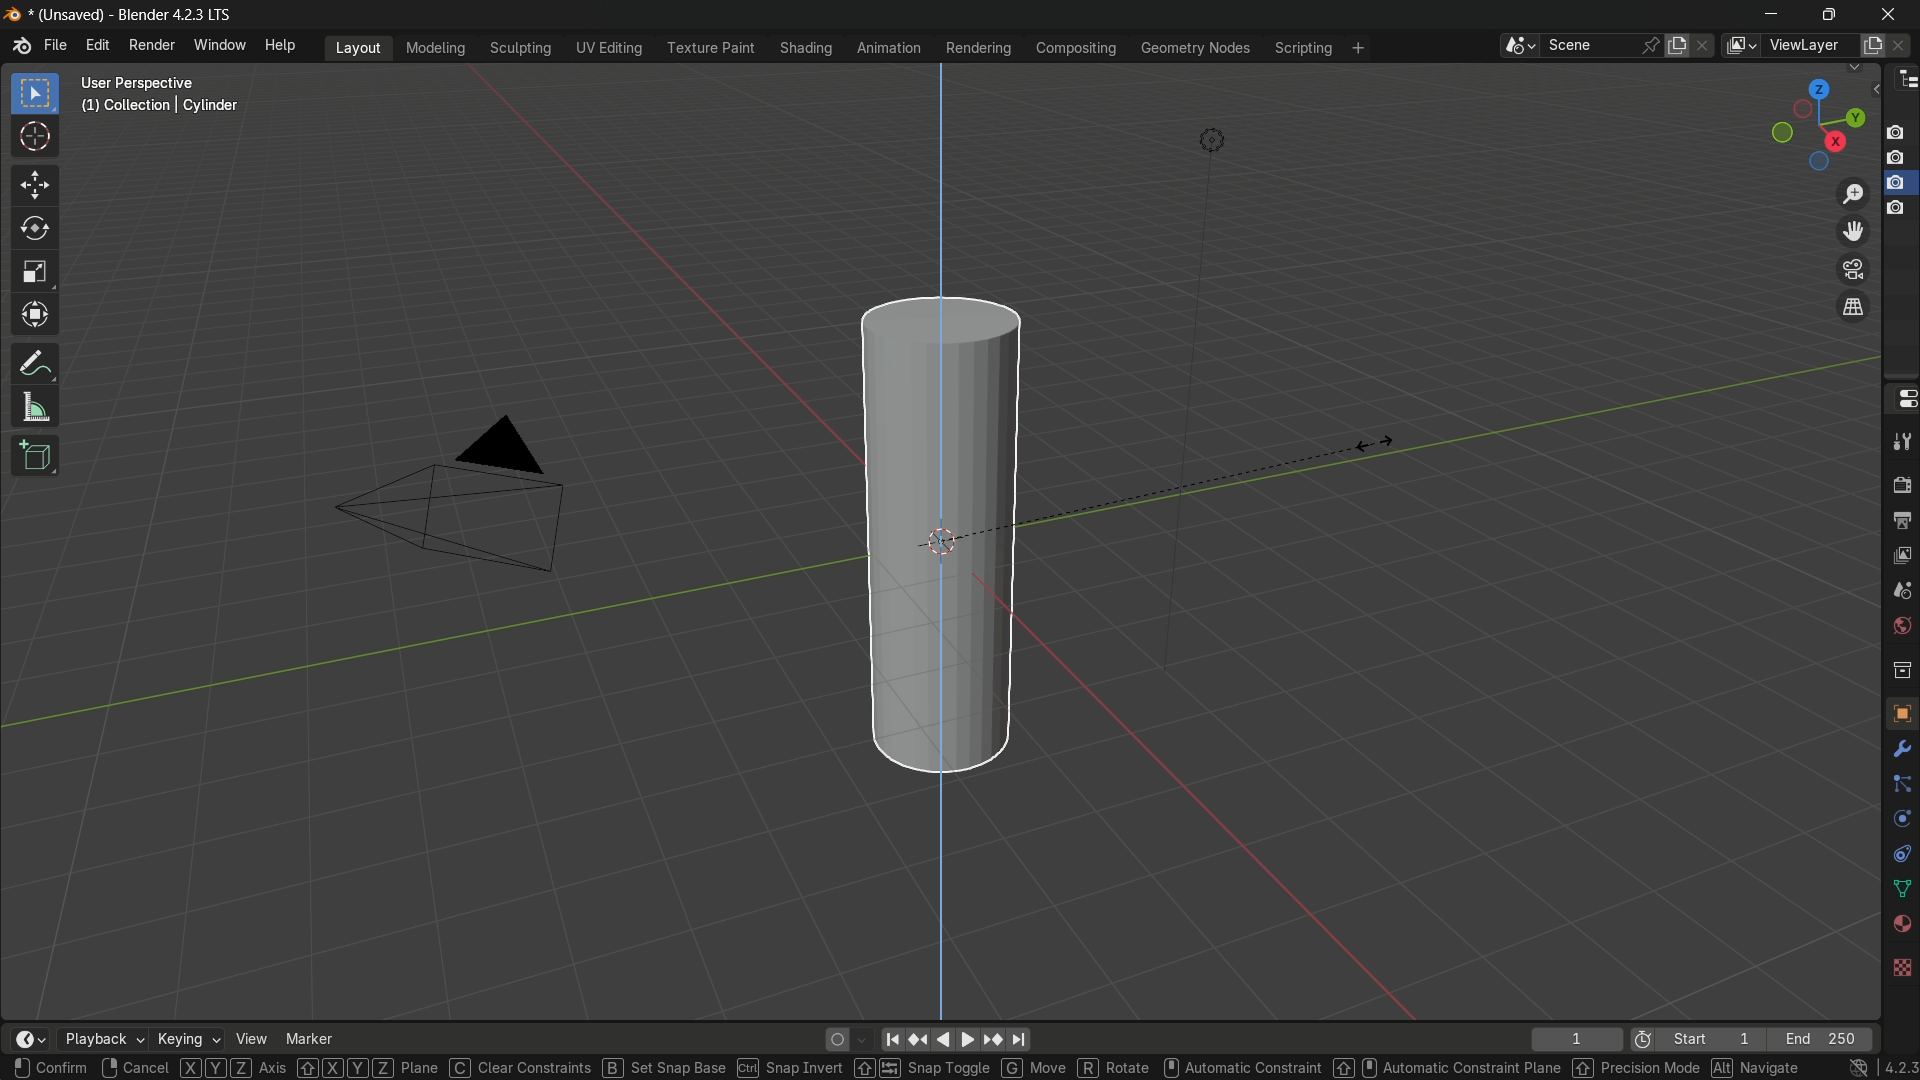 This screenshot has width=1920, height=1080. Describe the element at coordinates (1900, 486) in the screenshot. I see `render` at that location.